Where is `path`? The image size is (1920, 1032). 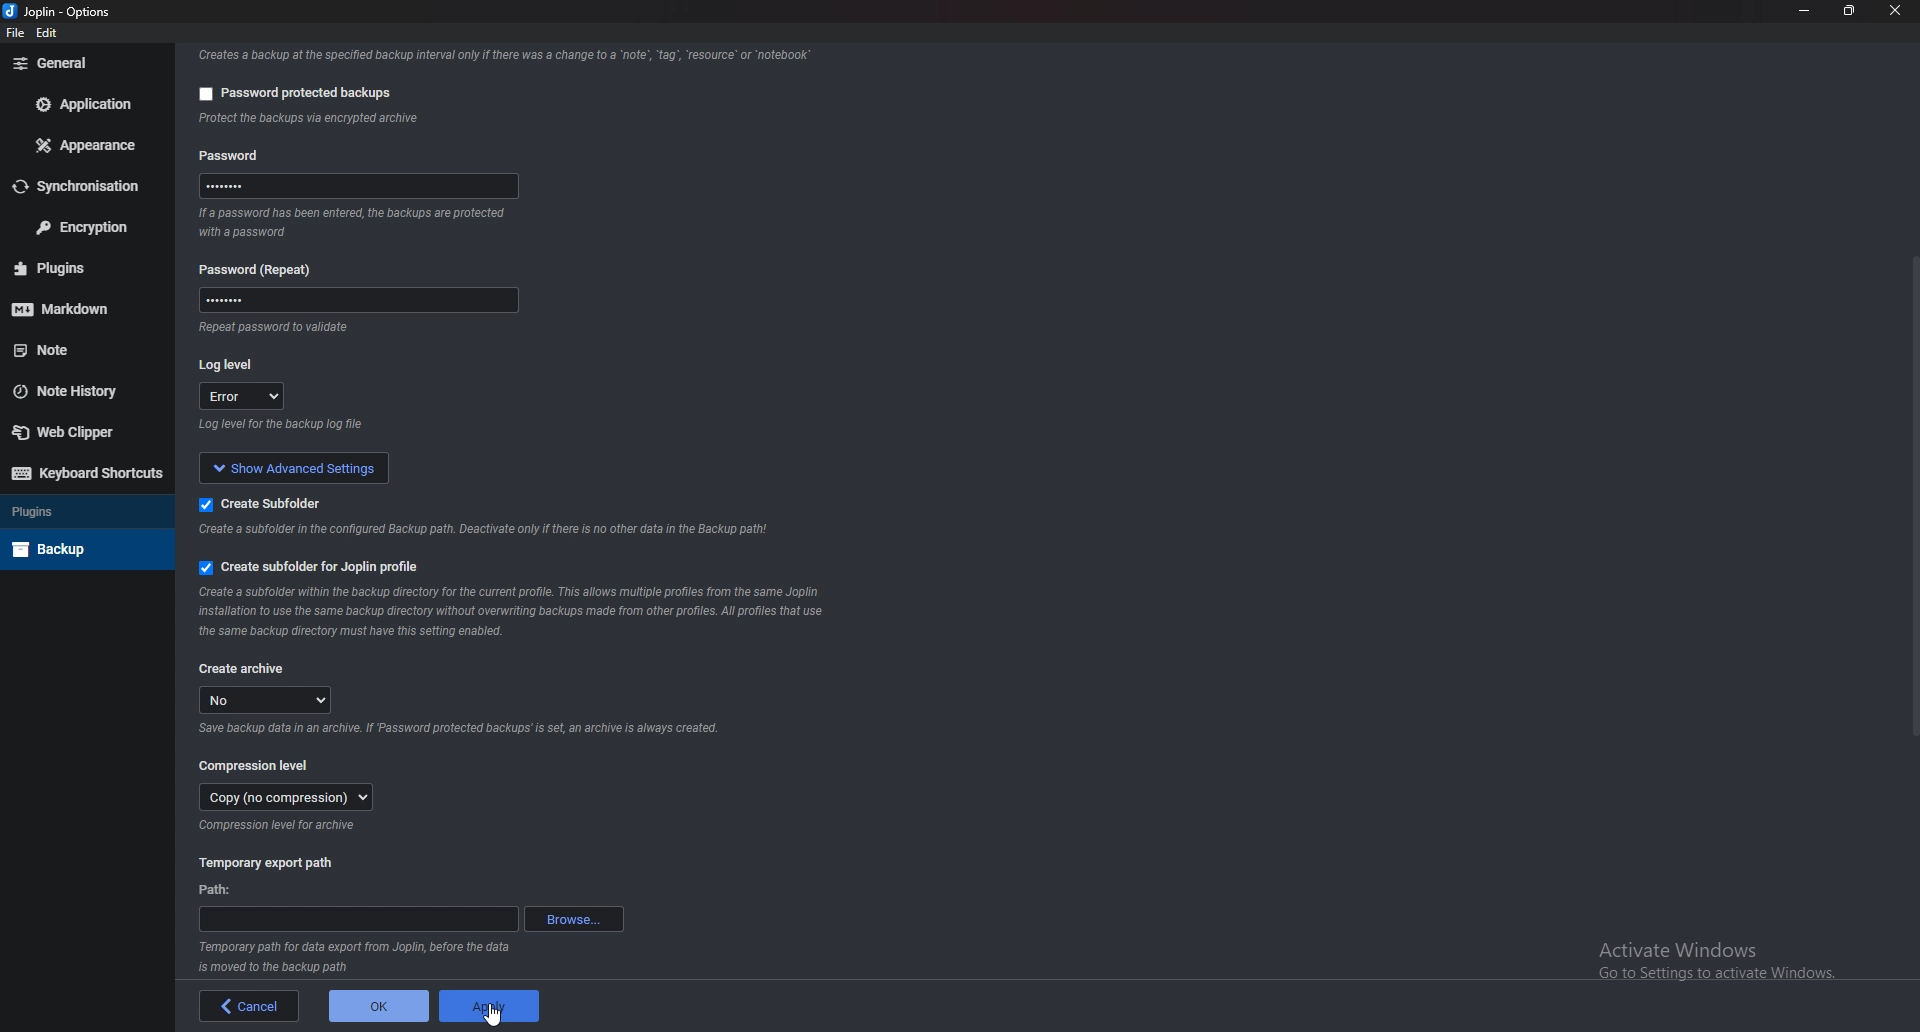 path is located at coordinates (357, 920).